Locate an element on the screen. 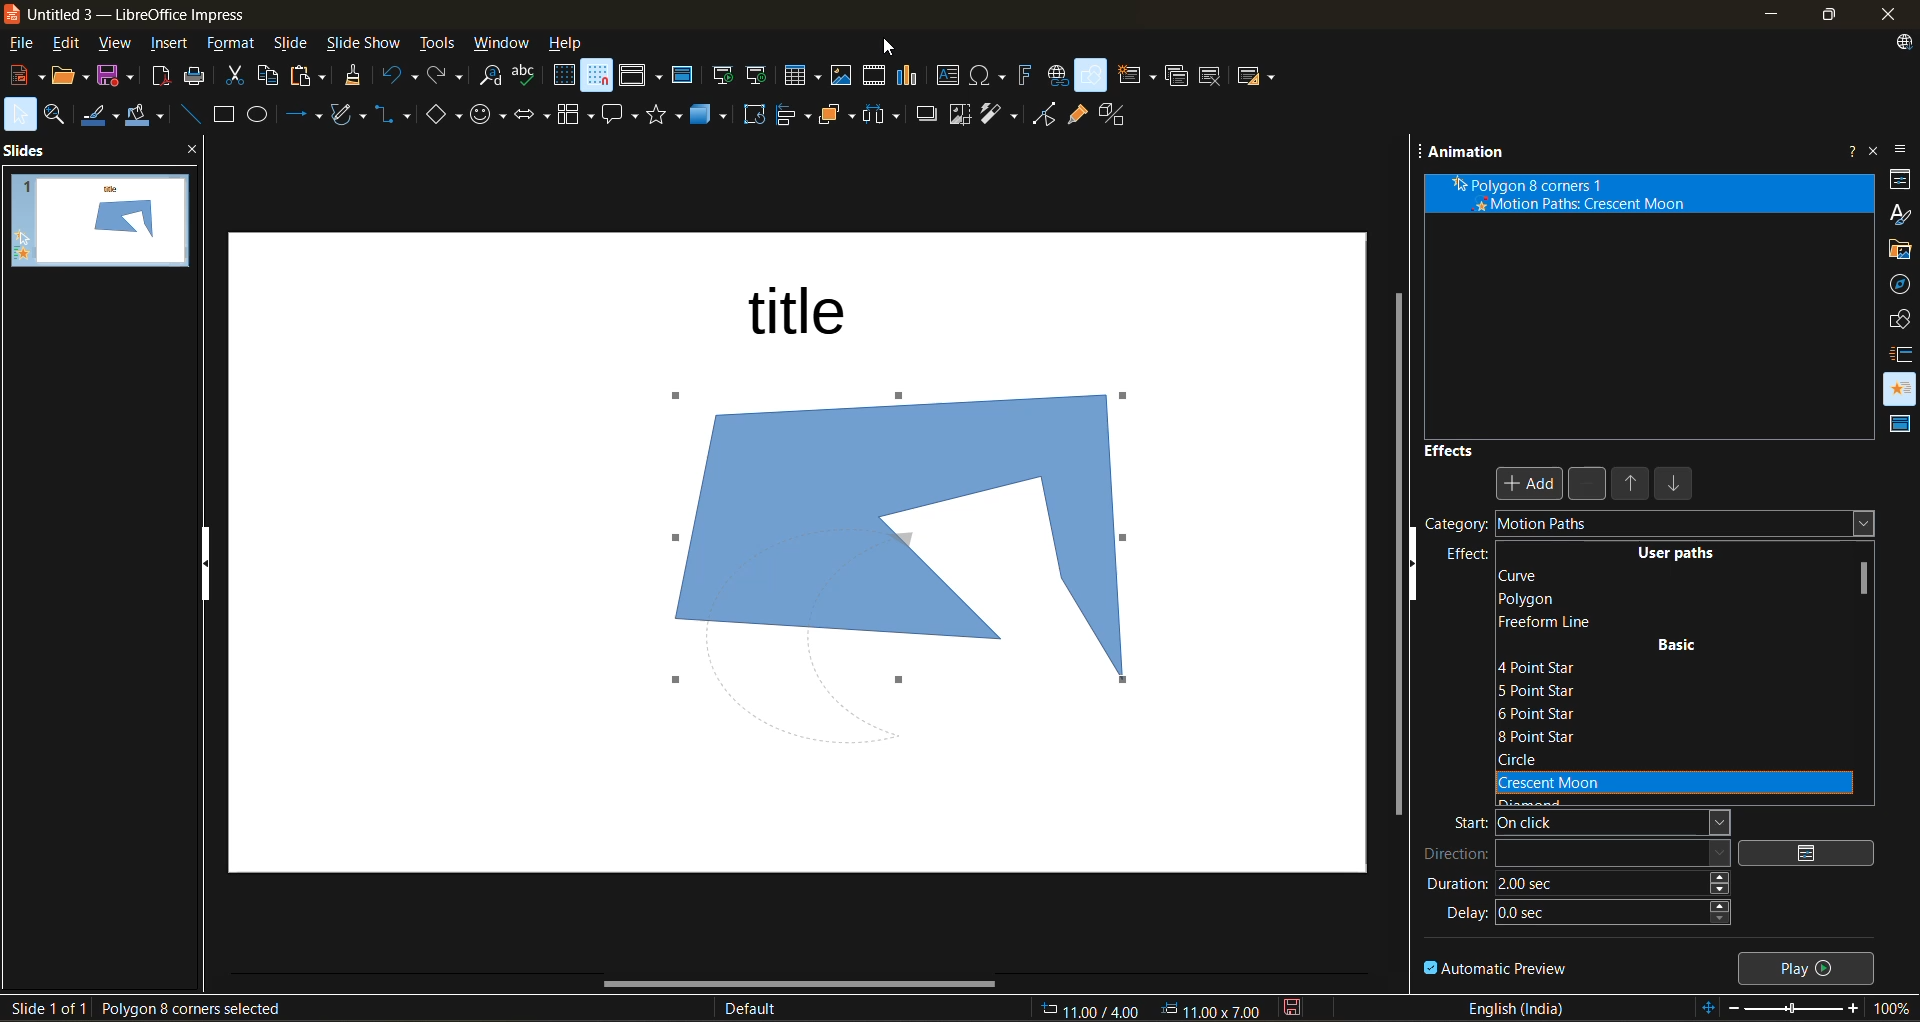 The image size is (1920, 1022). insert textbox is located at coordinates (945, 77).